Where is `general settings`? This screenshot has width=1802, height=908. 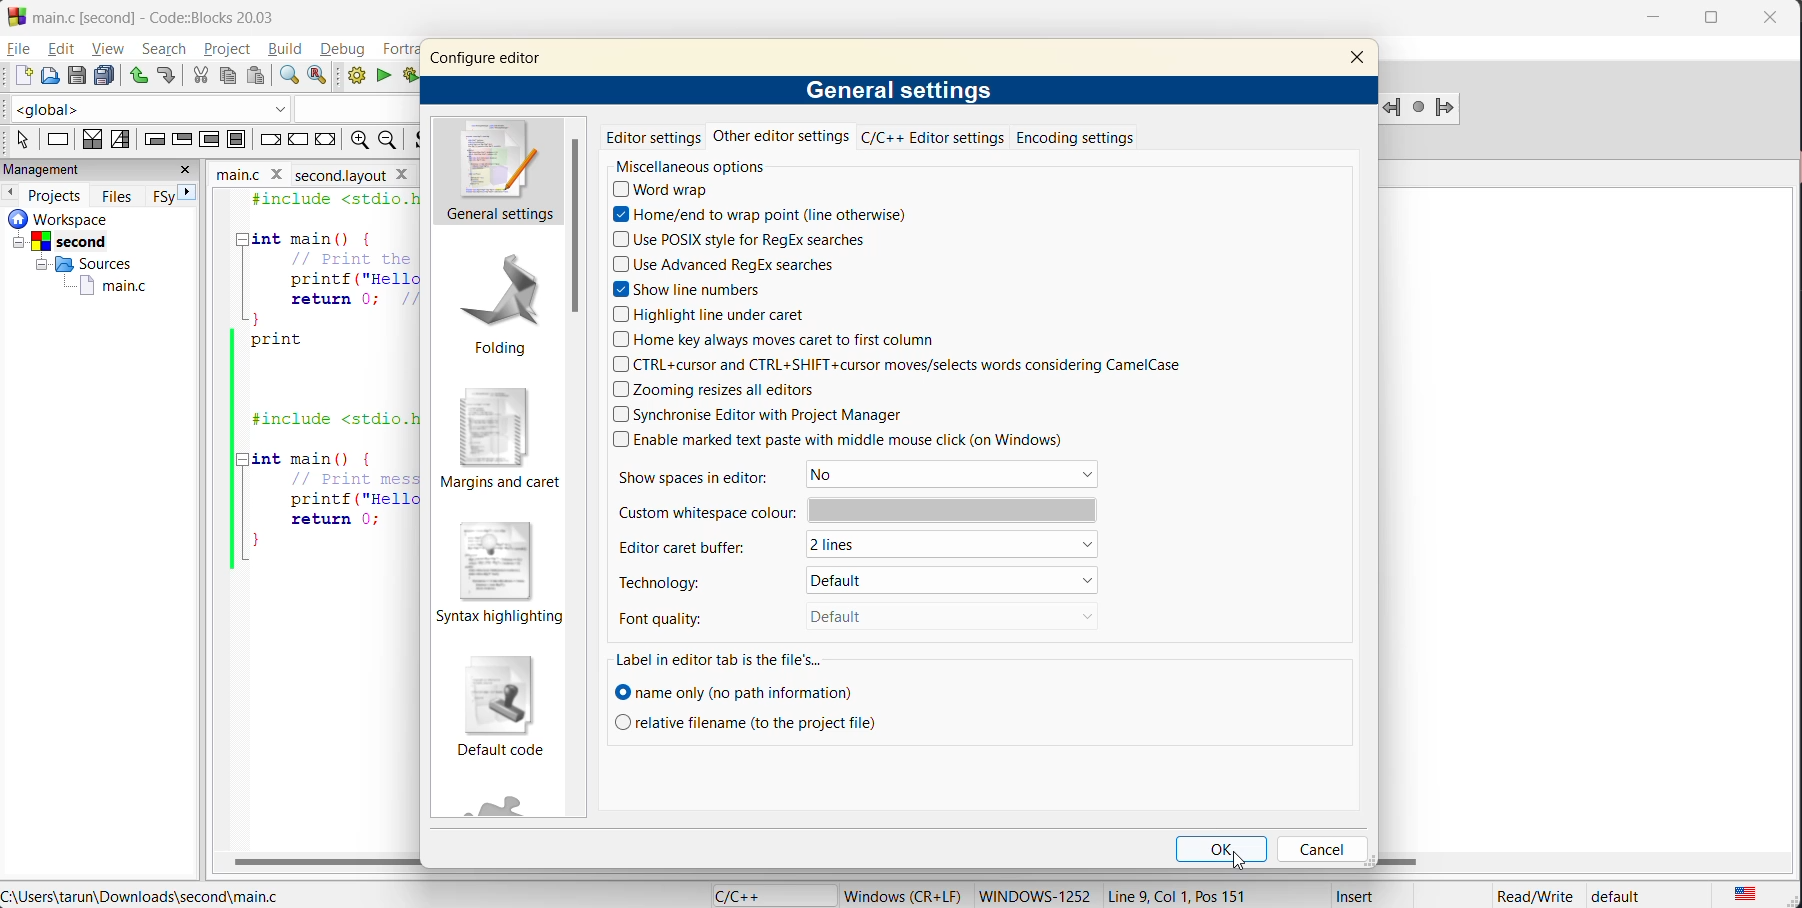 general settings is located at coordinates (896, 92).